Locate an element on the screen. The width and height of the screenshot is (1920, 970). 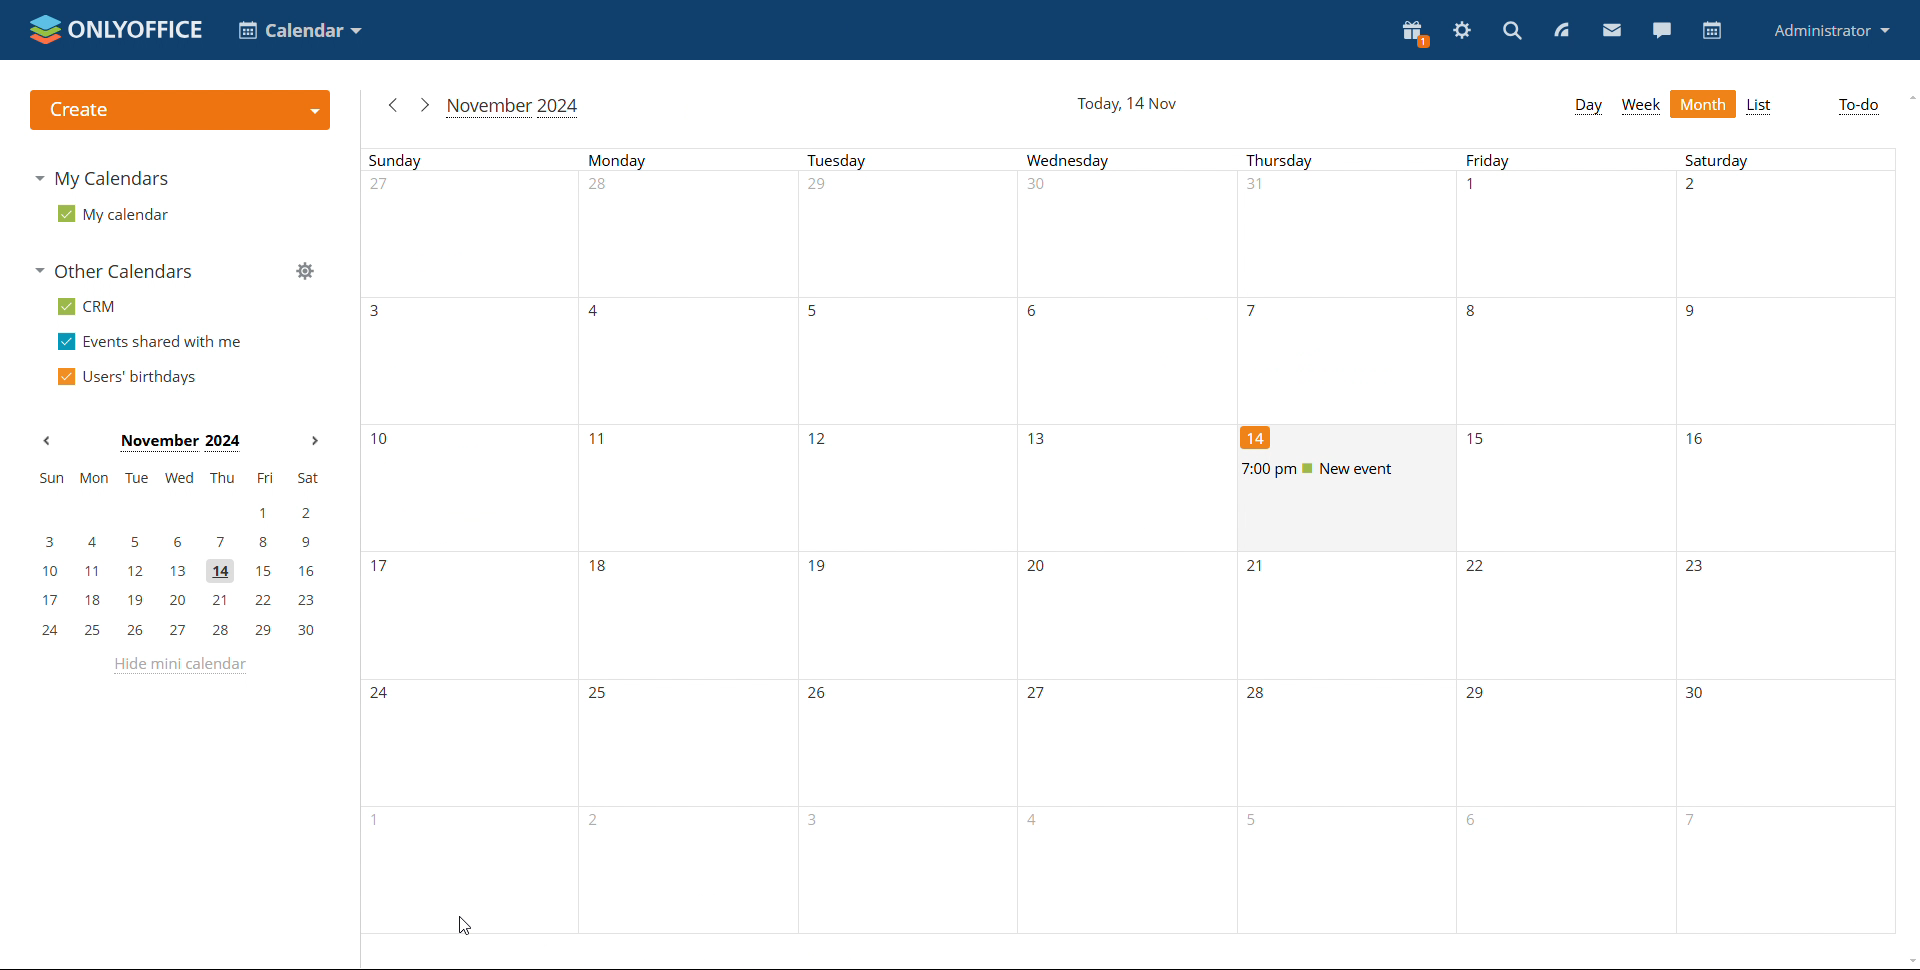
cursor is located at coordinates (465, 925).